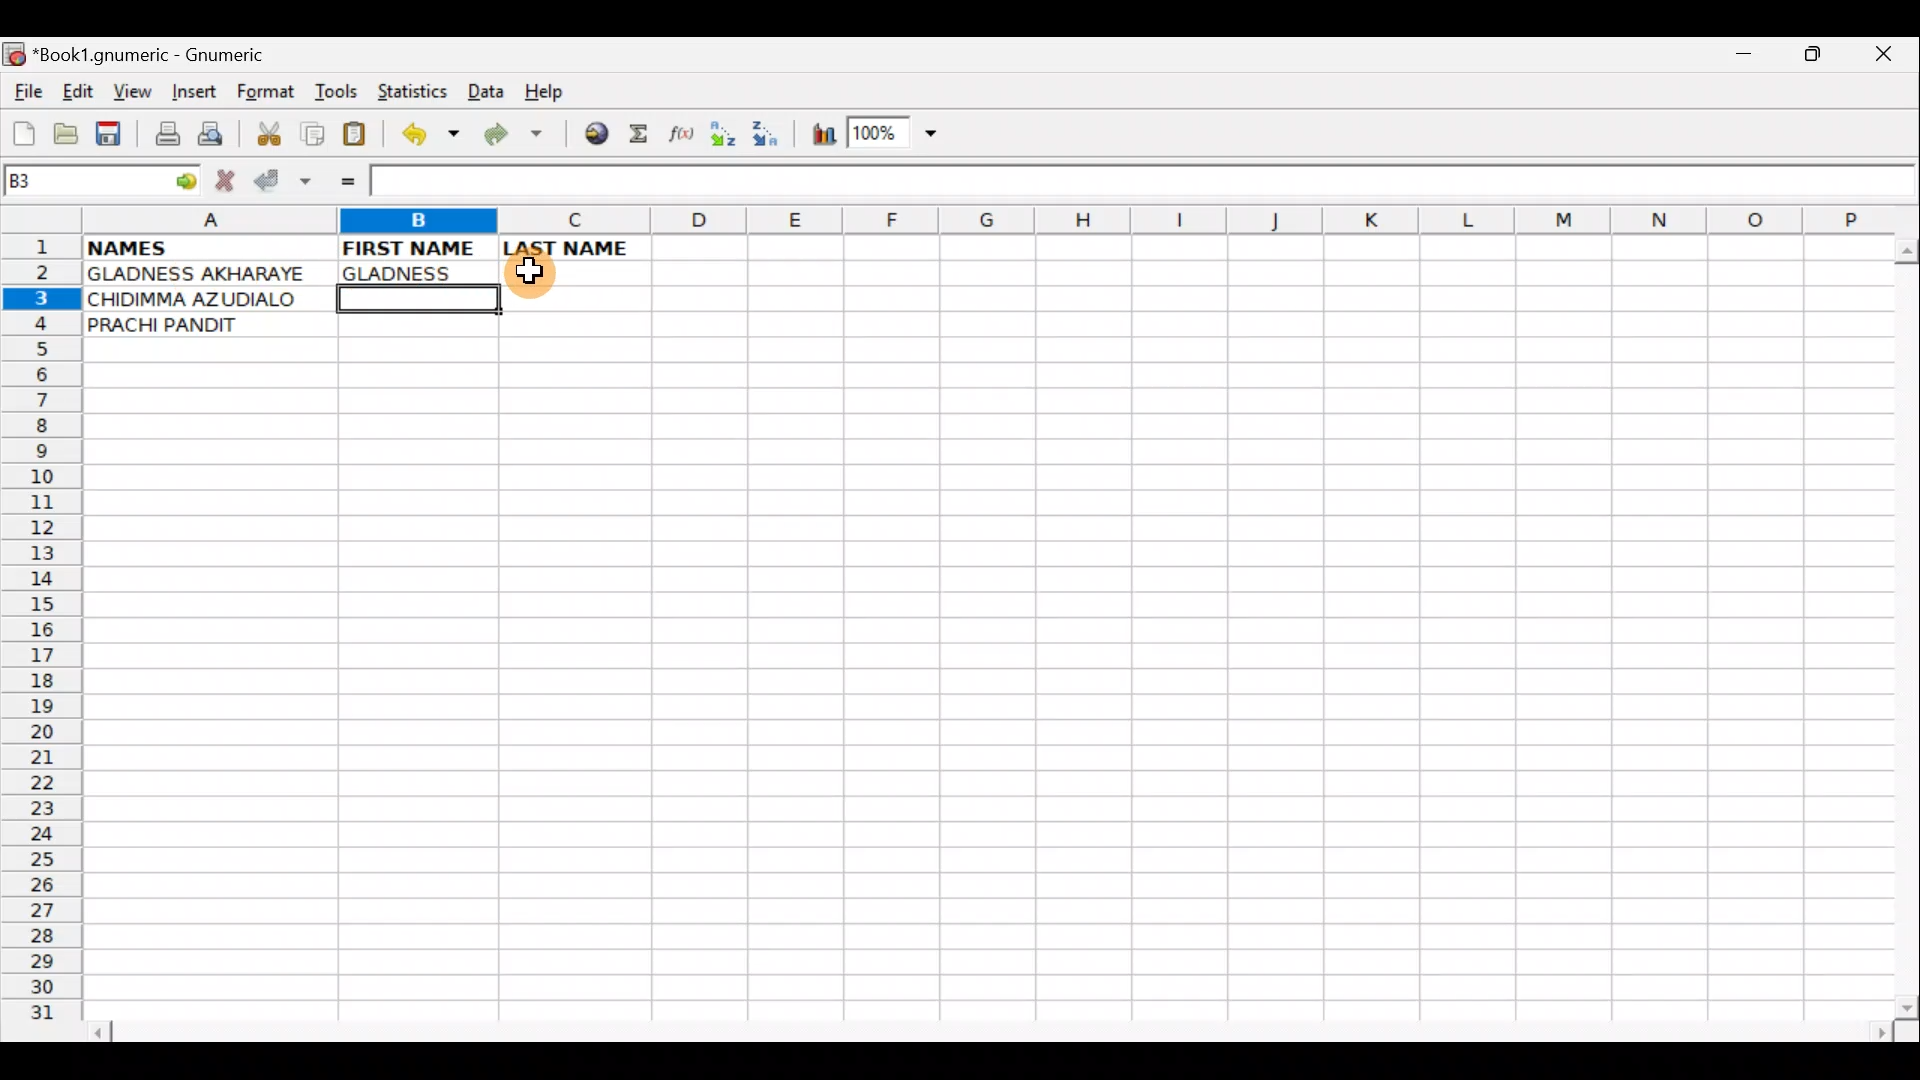 The image size is (1920, 1080). What do you see at coordinates (1739, 59) in the screenshot?
I see `Minimize` at bounding box center [1739, 59].